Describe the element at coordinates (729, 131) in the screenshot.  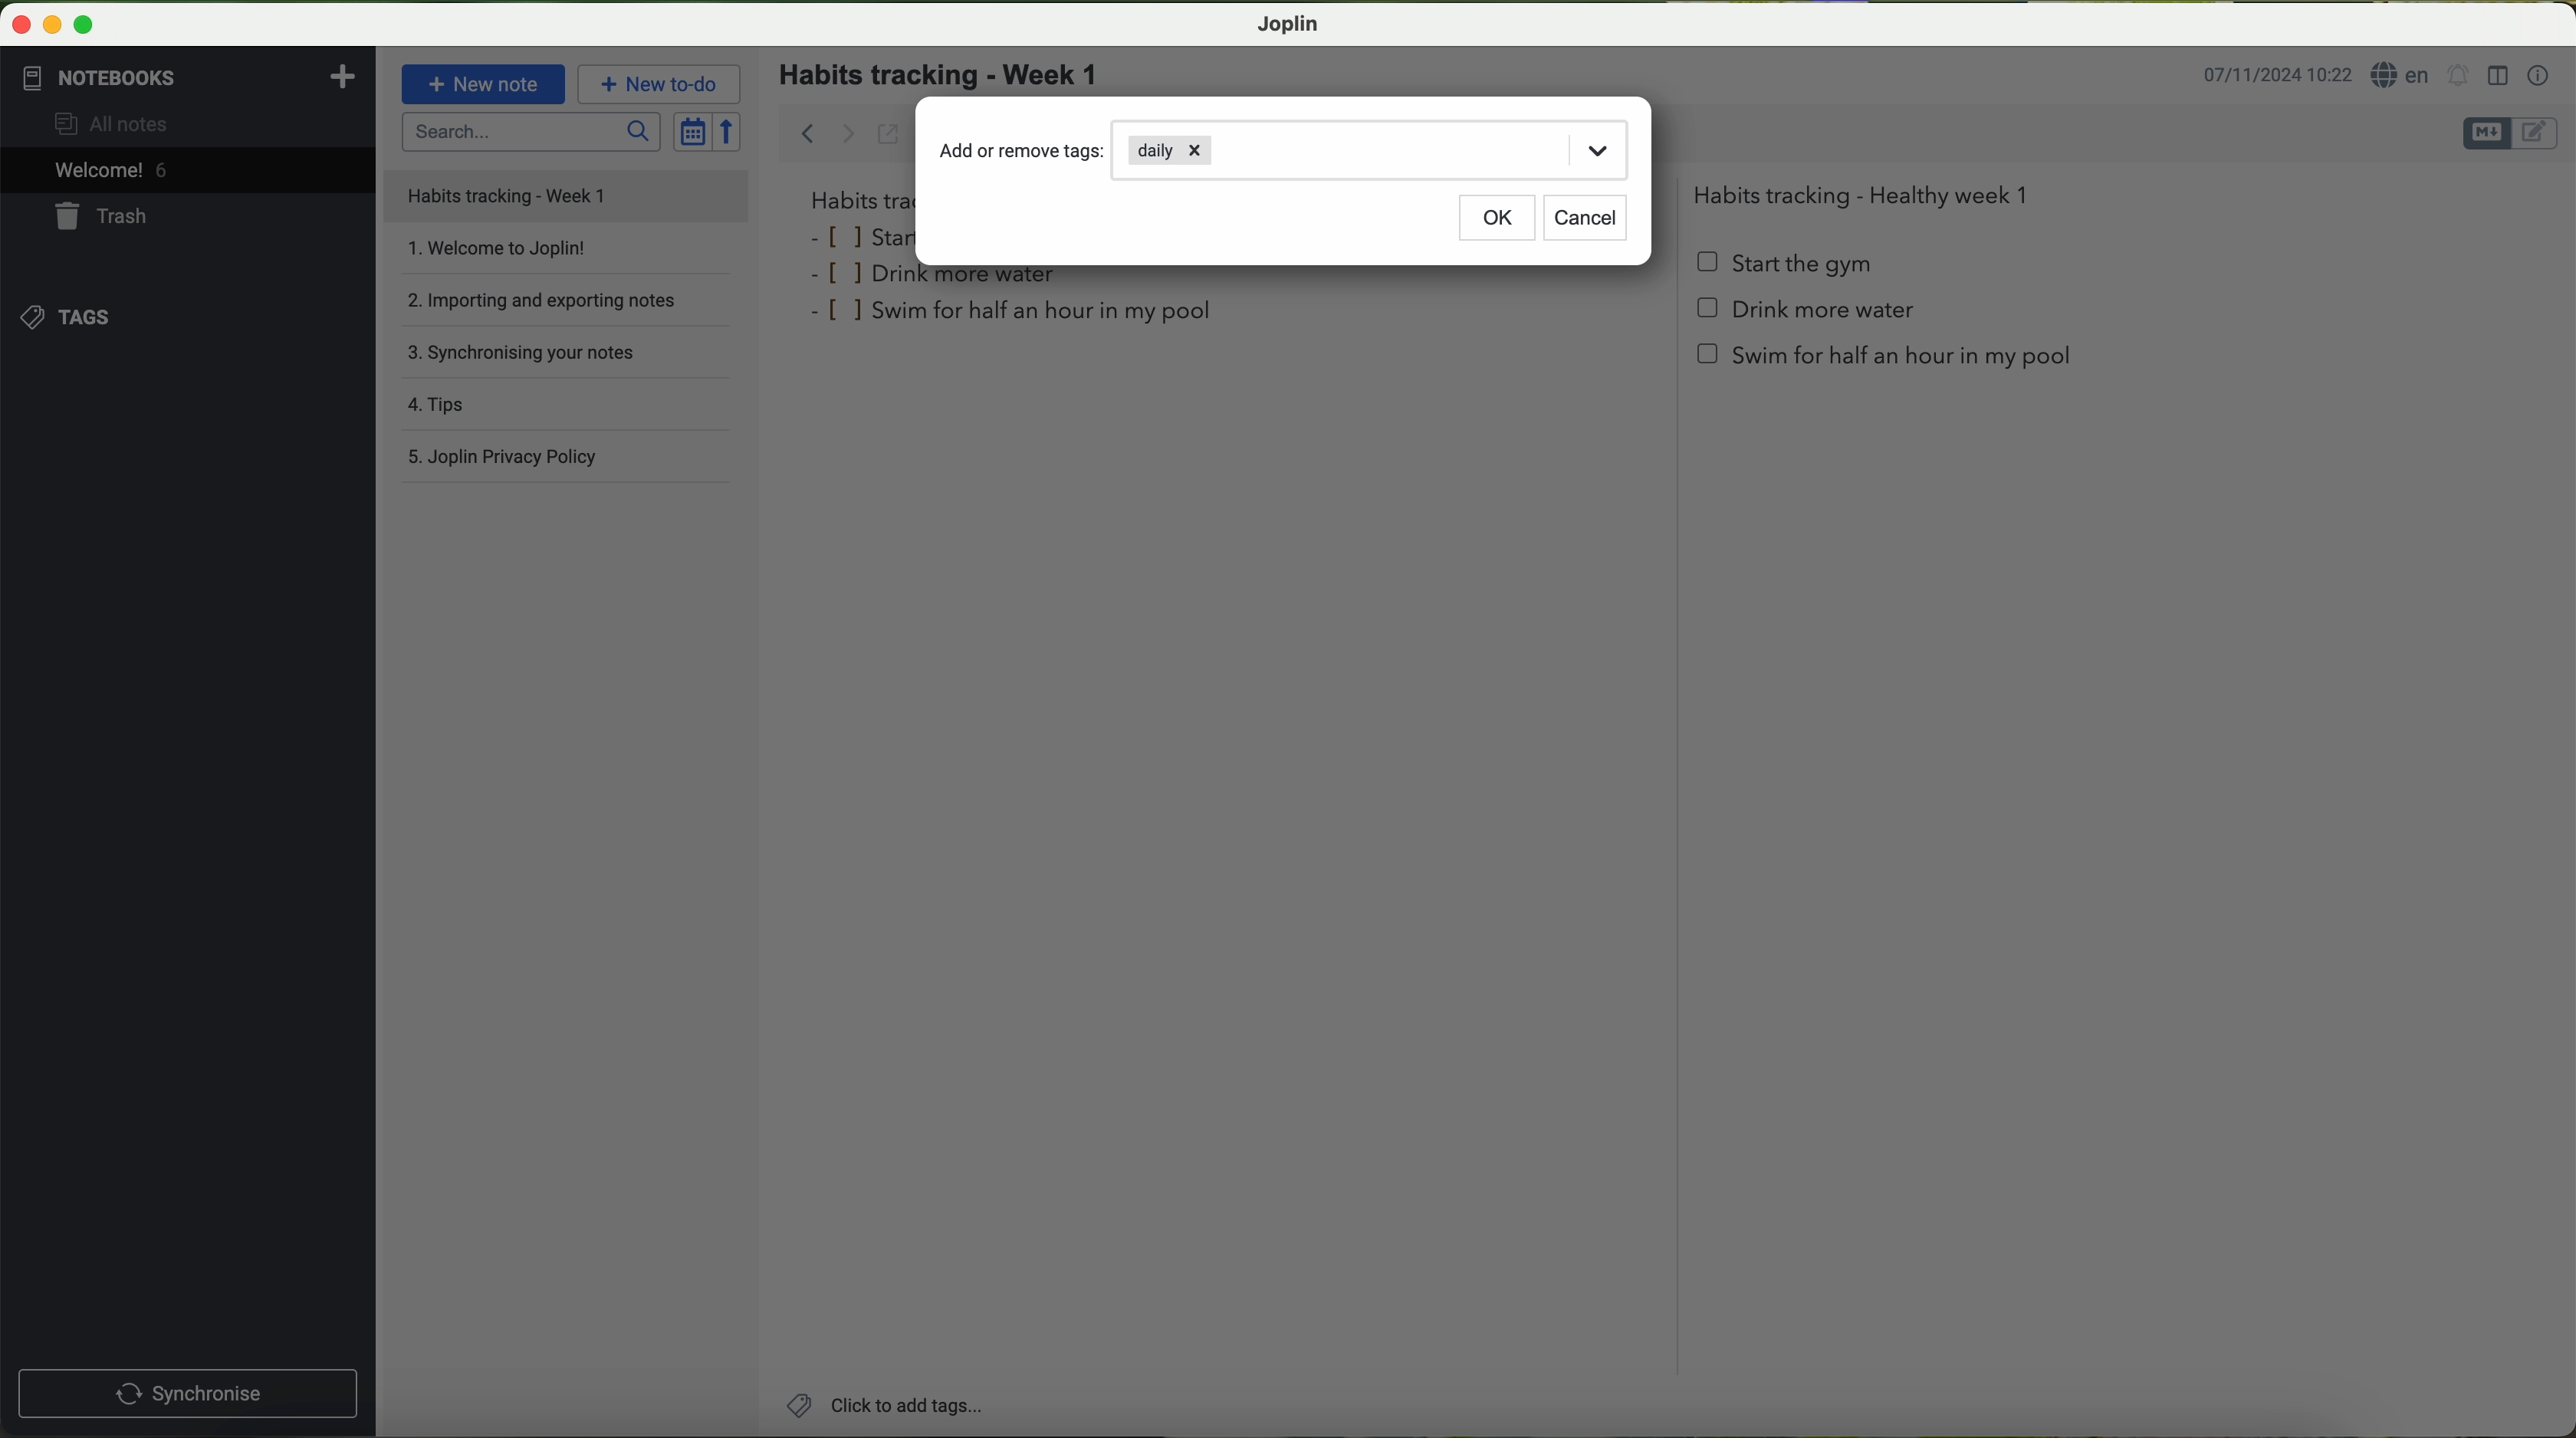
I see `reverse sort order` at that location.